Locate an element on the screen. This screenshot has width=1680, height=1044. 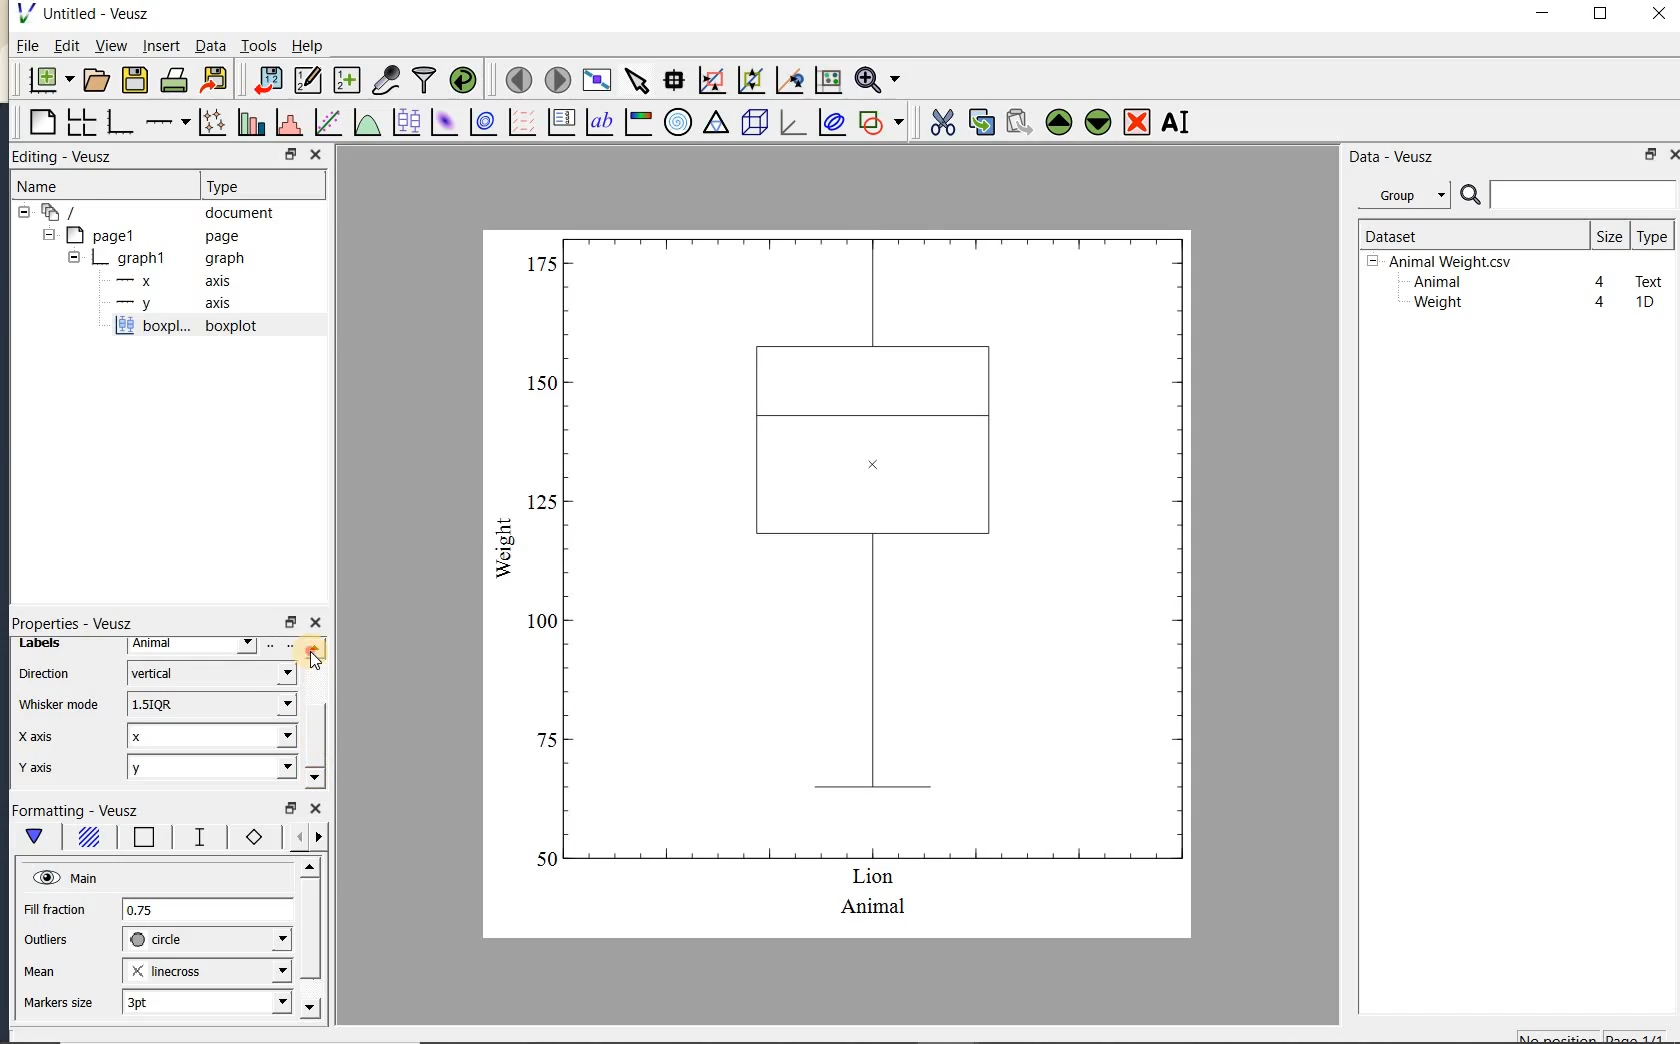
1D is located at coordinates (1644, 302).